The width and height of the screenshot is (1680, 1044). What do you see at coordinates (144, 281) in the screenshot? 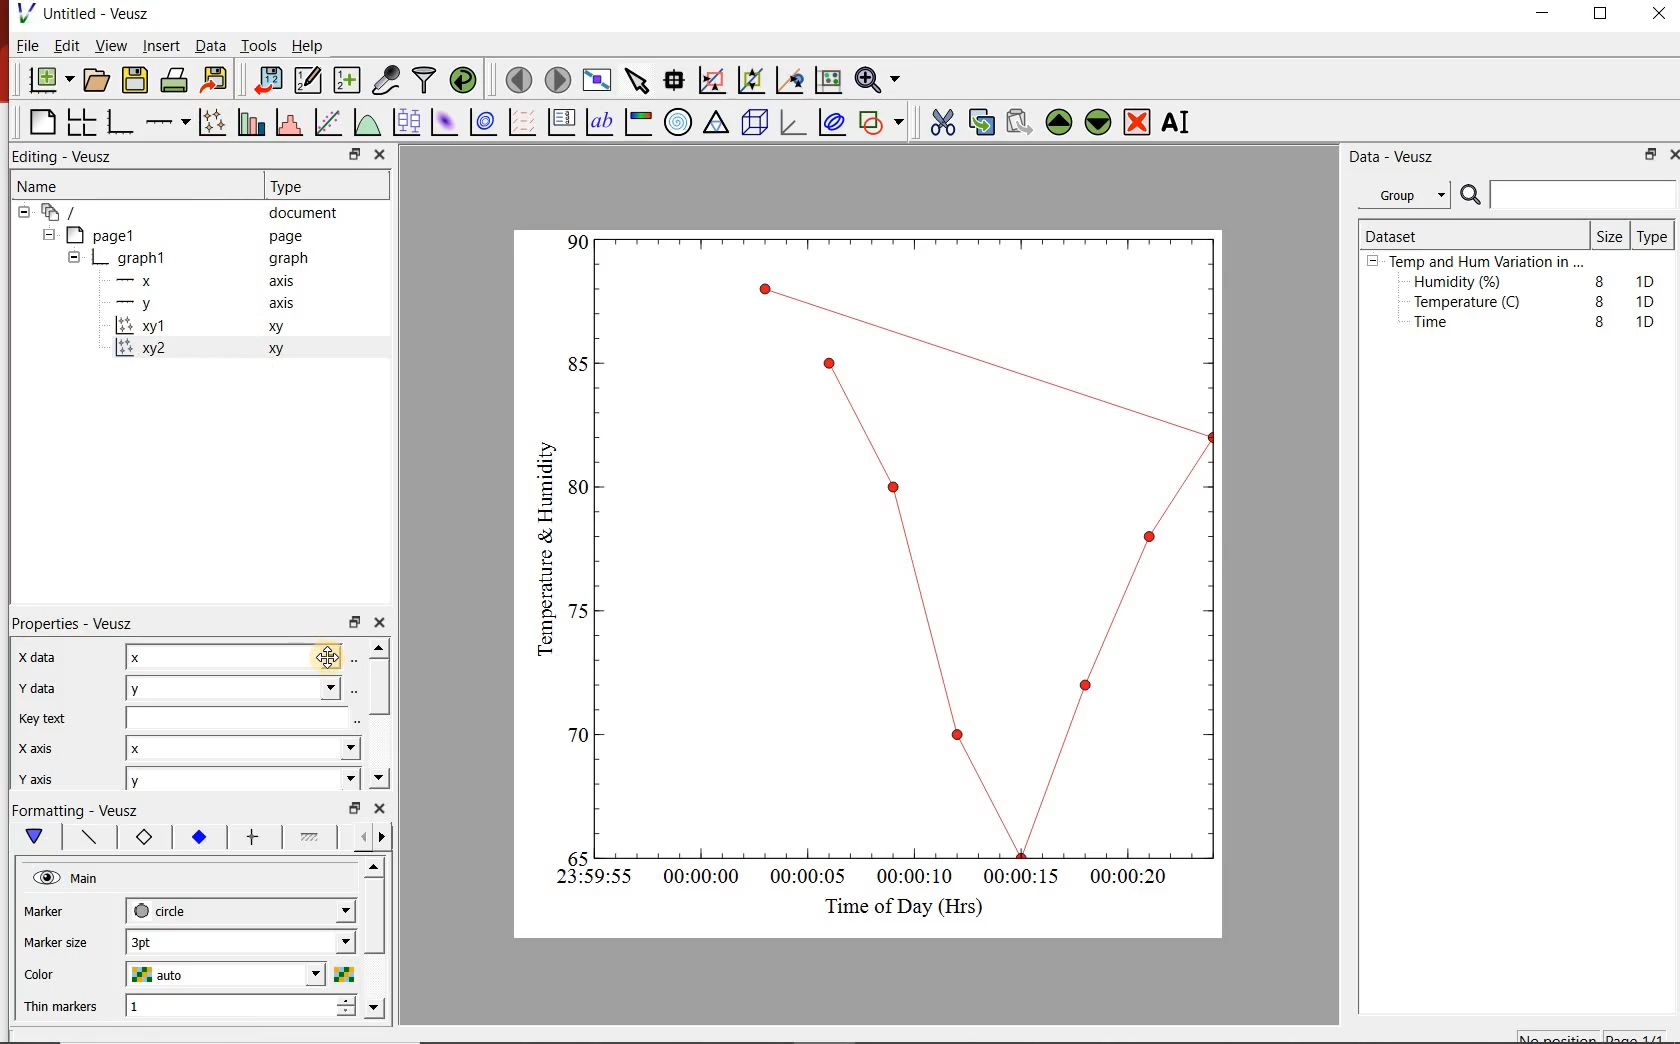
I see `x` at bounding box center [144, 281].